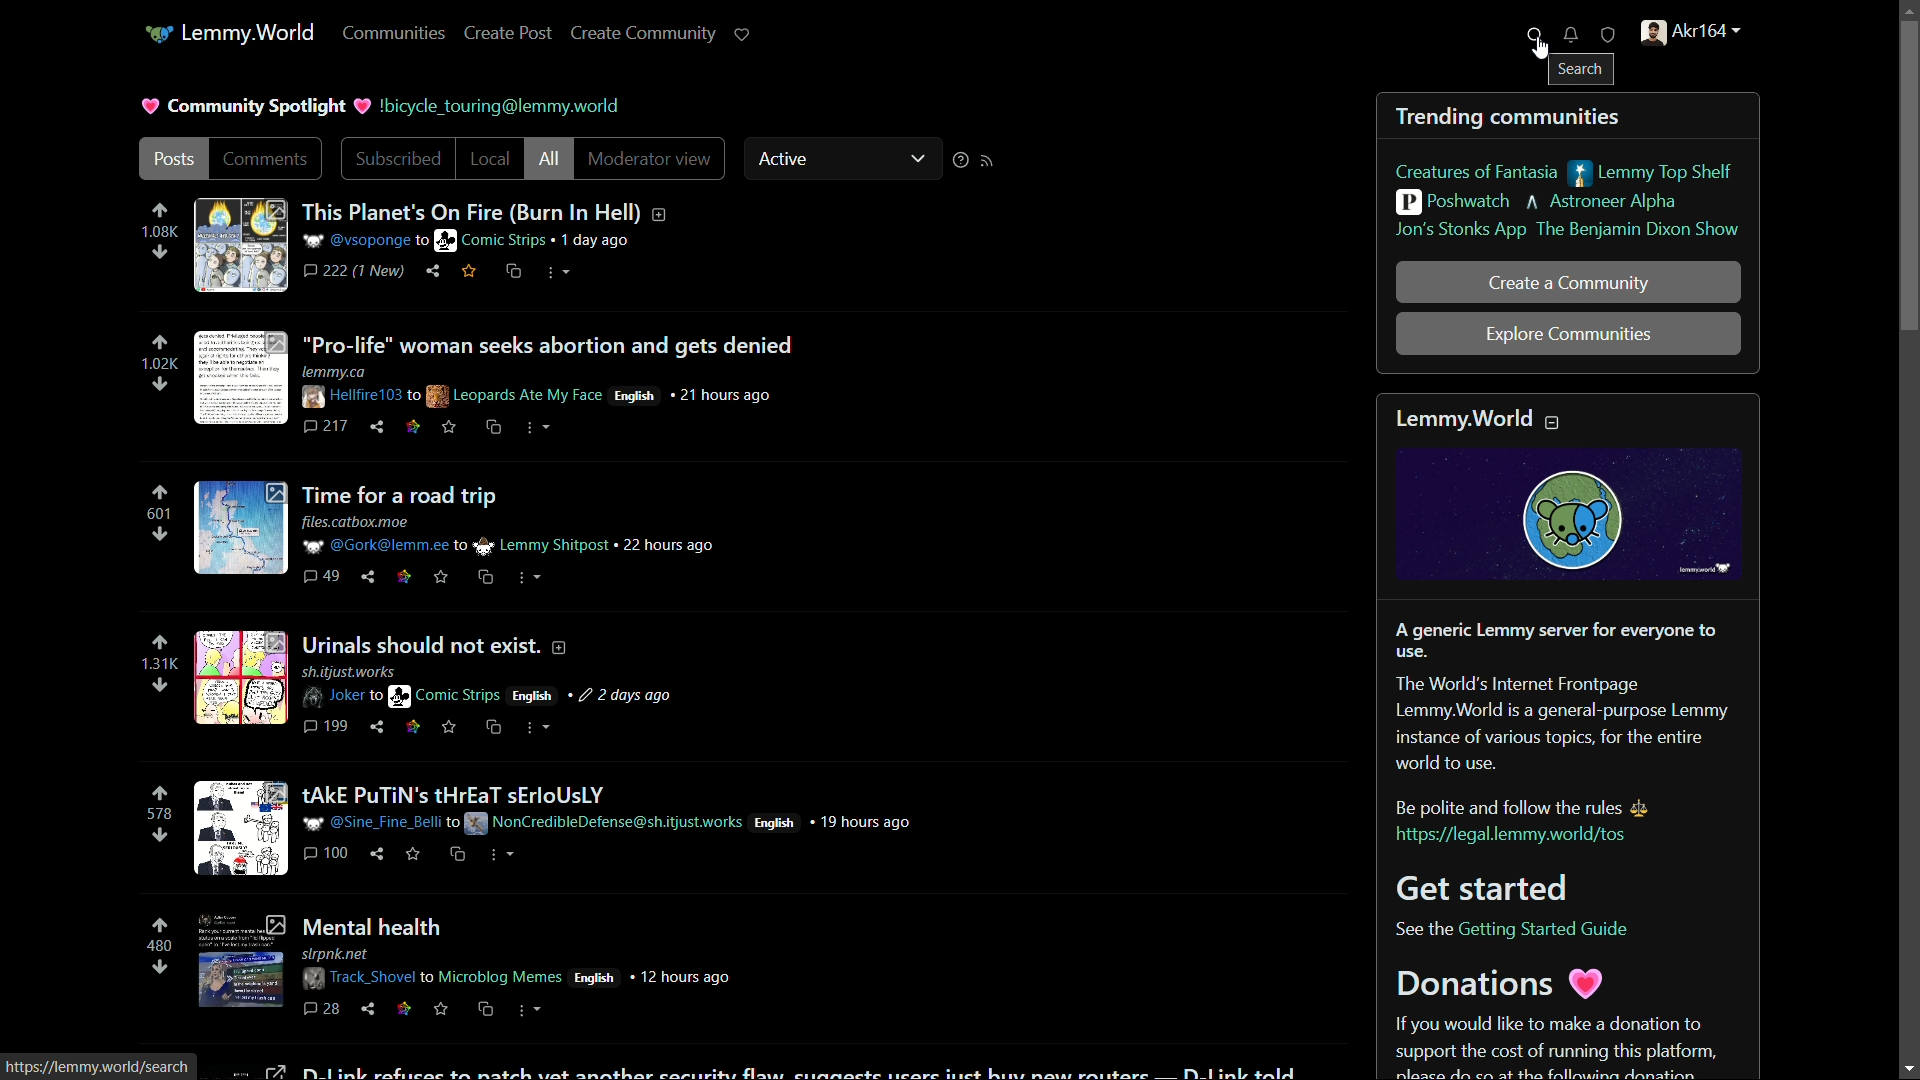 This screenshot has width=1920, height=1080. I want to click on creature of fantasia, so click(1475, 171).